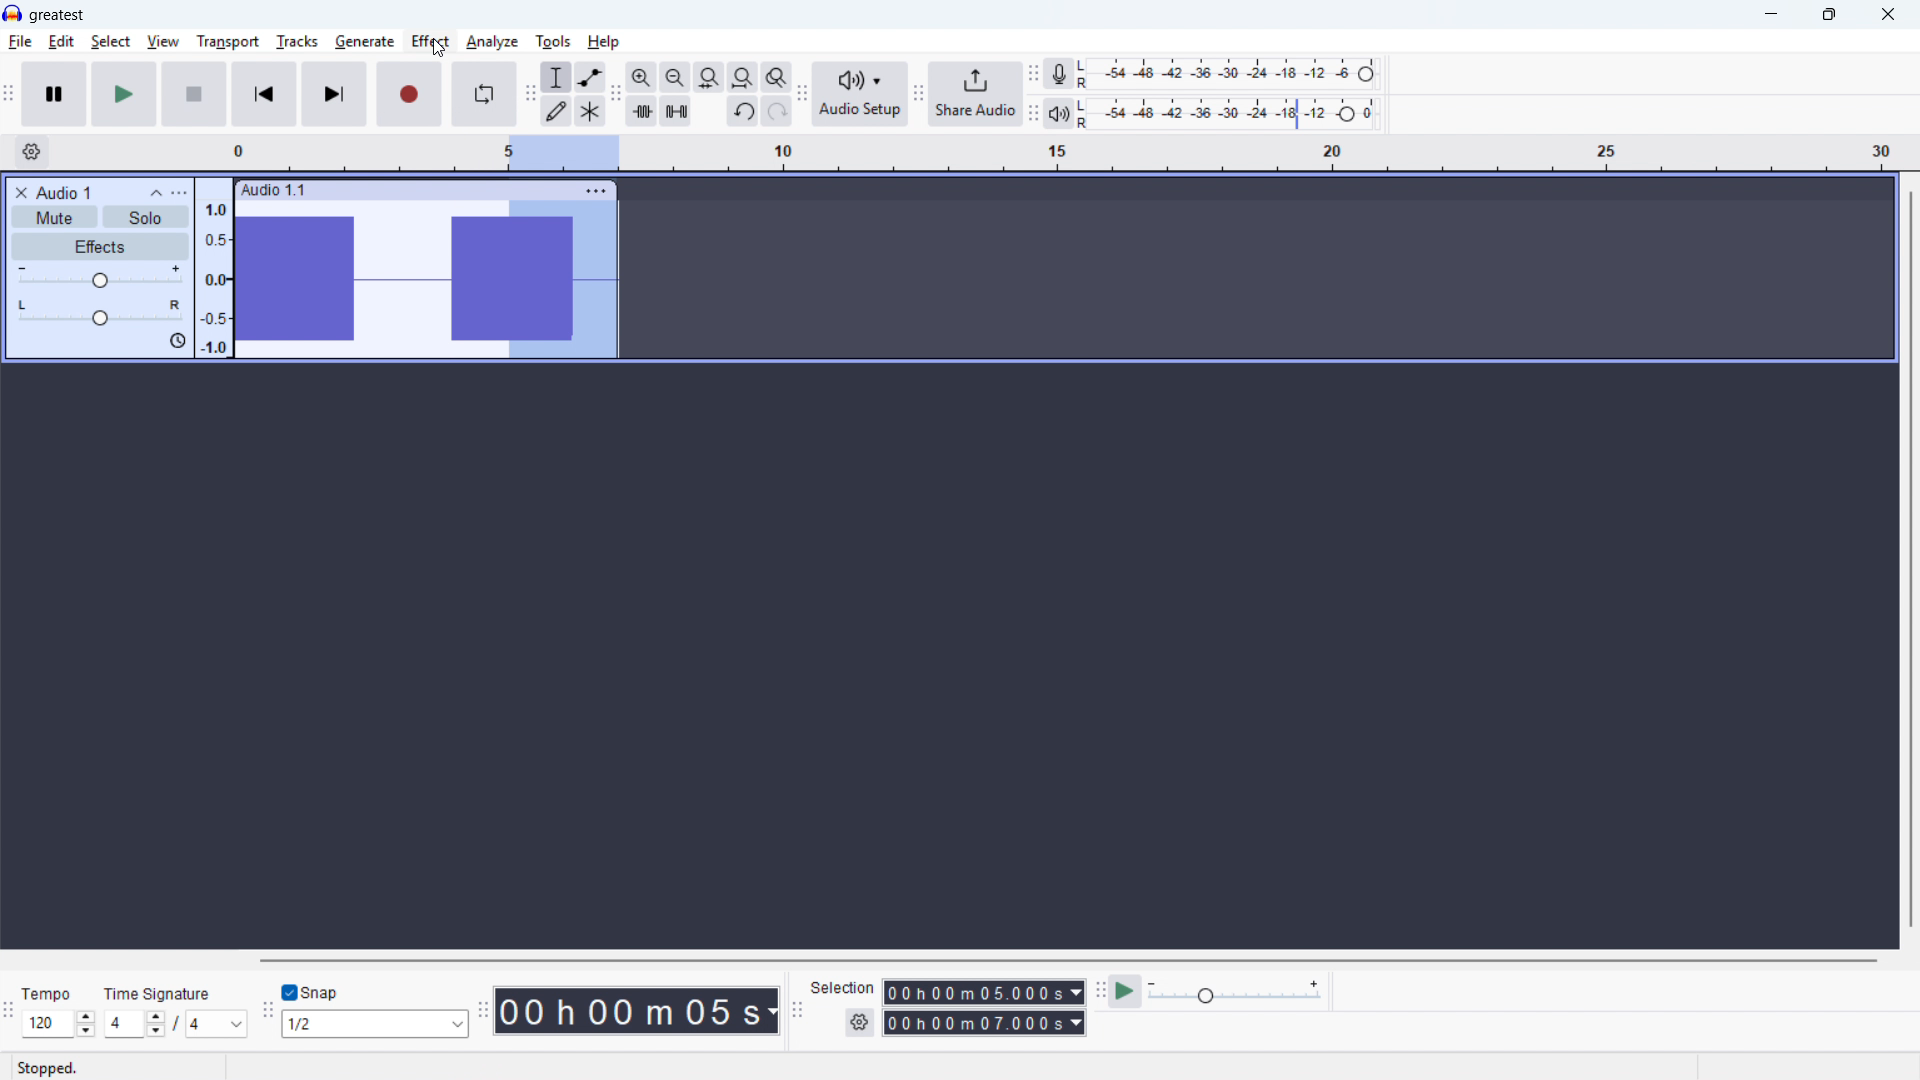  What do you see at coordinates (639, 1012) in the screenshot?
I see `Timestamp ` at bounding box center [639, 1012].